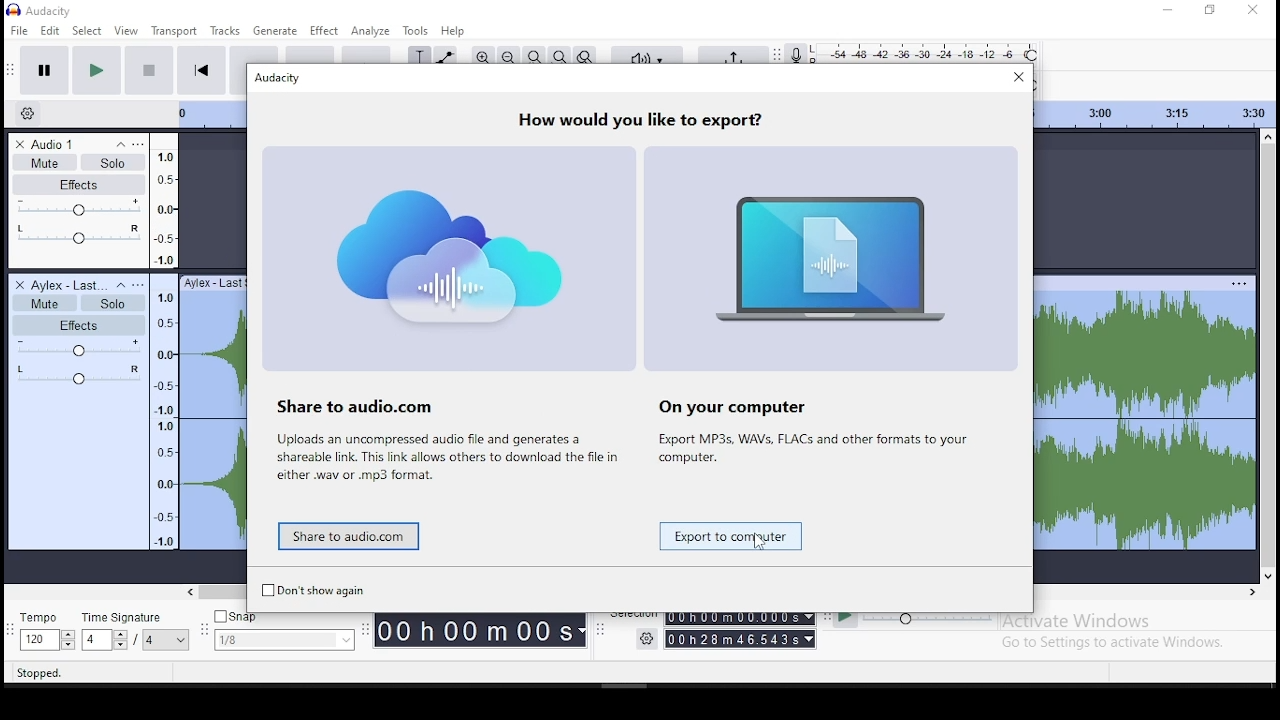 This screenshot has width=1280, height=720. I want to click on save to computer, so click(735, 536).